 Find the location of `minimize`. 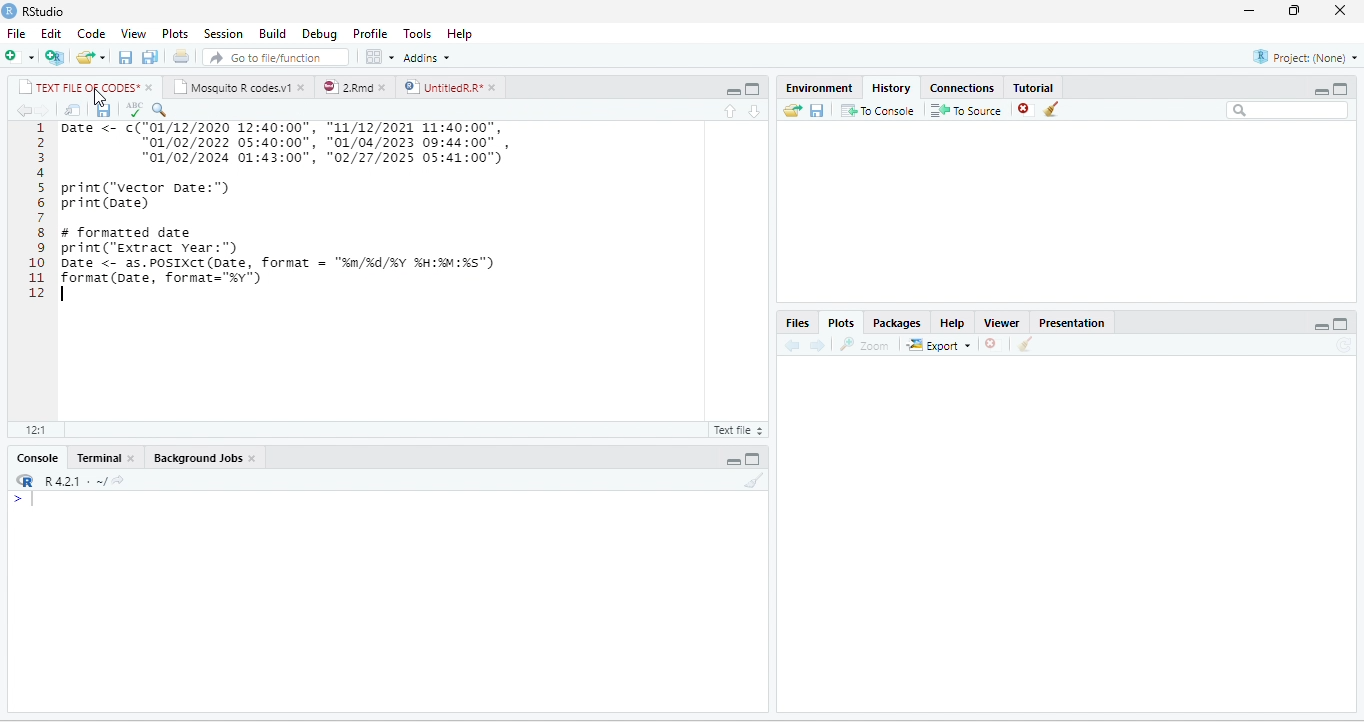

minimize is located at coordinates (1250, 11).